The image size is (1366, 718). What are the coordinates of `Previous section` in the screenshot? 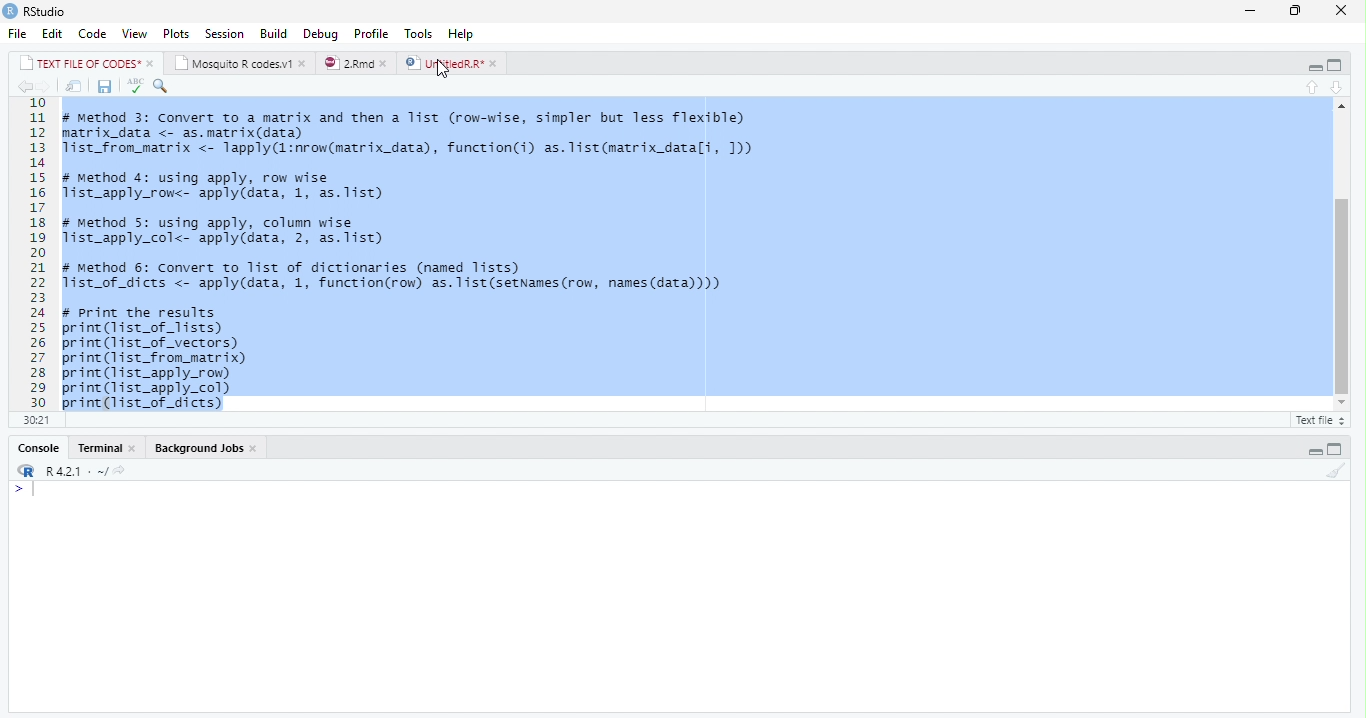 It's located at (1337, 87).